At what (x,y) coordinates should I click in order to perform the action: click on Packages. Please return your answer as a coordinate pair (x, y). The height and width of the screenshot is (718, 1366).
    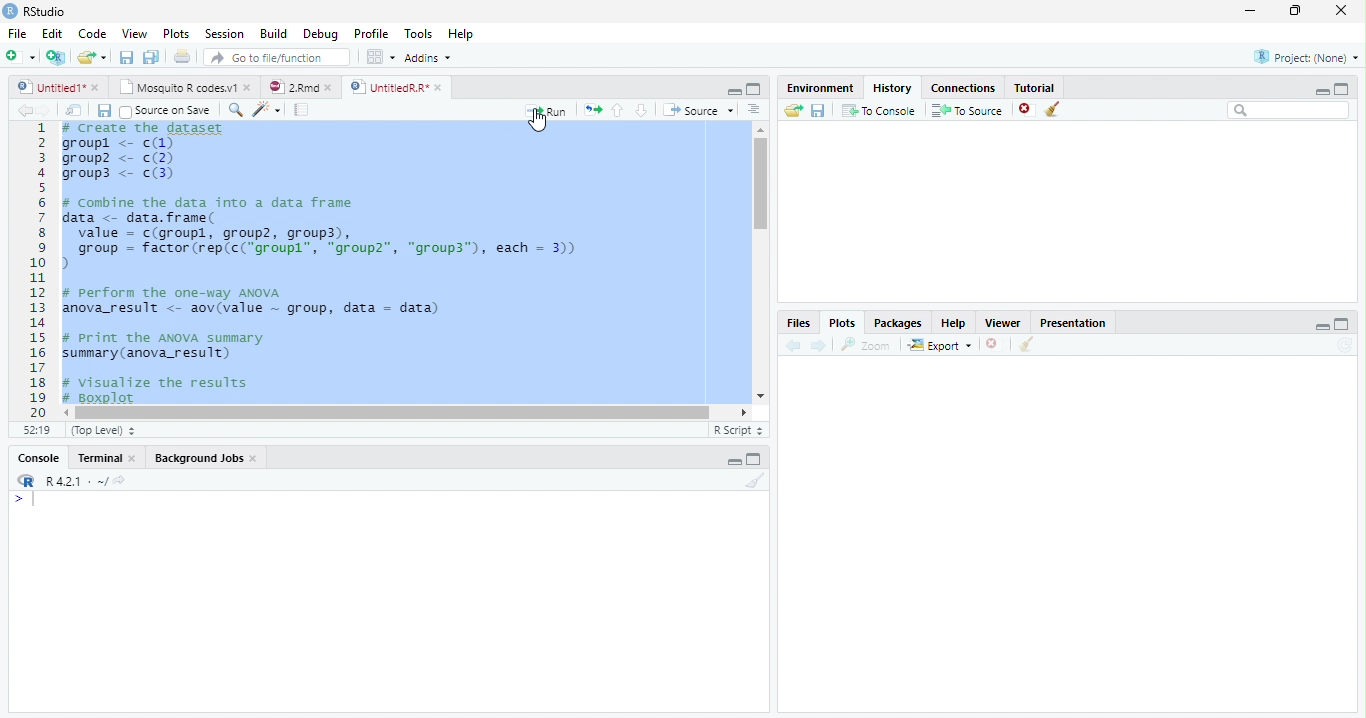
    Looking at the image, I should click on (900, 323).